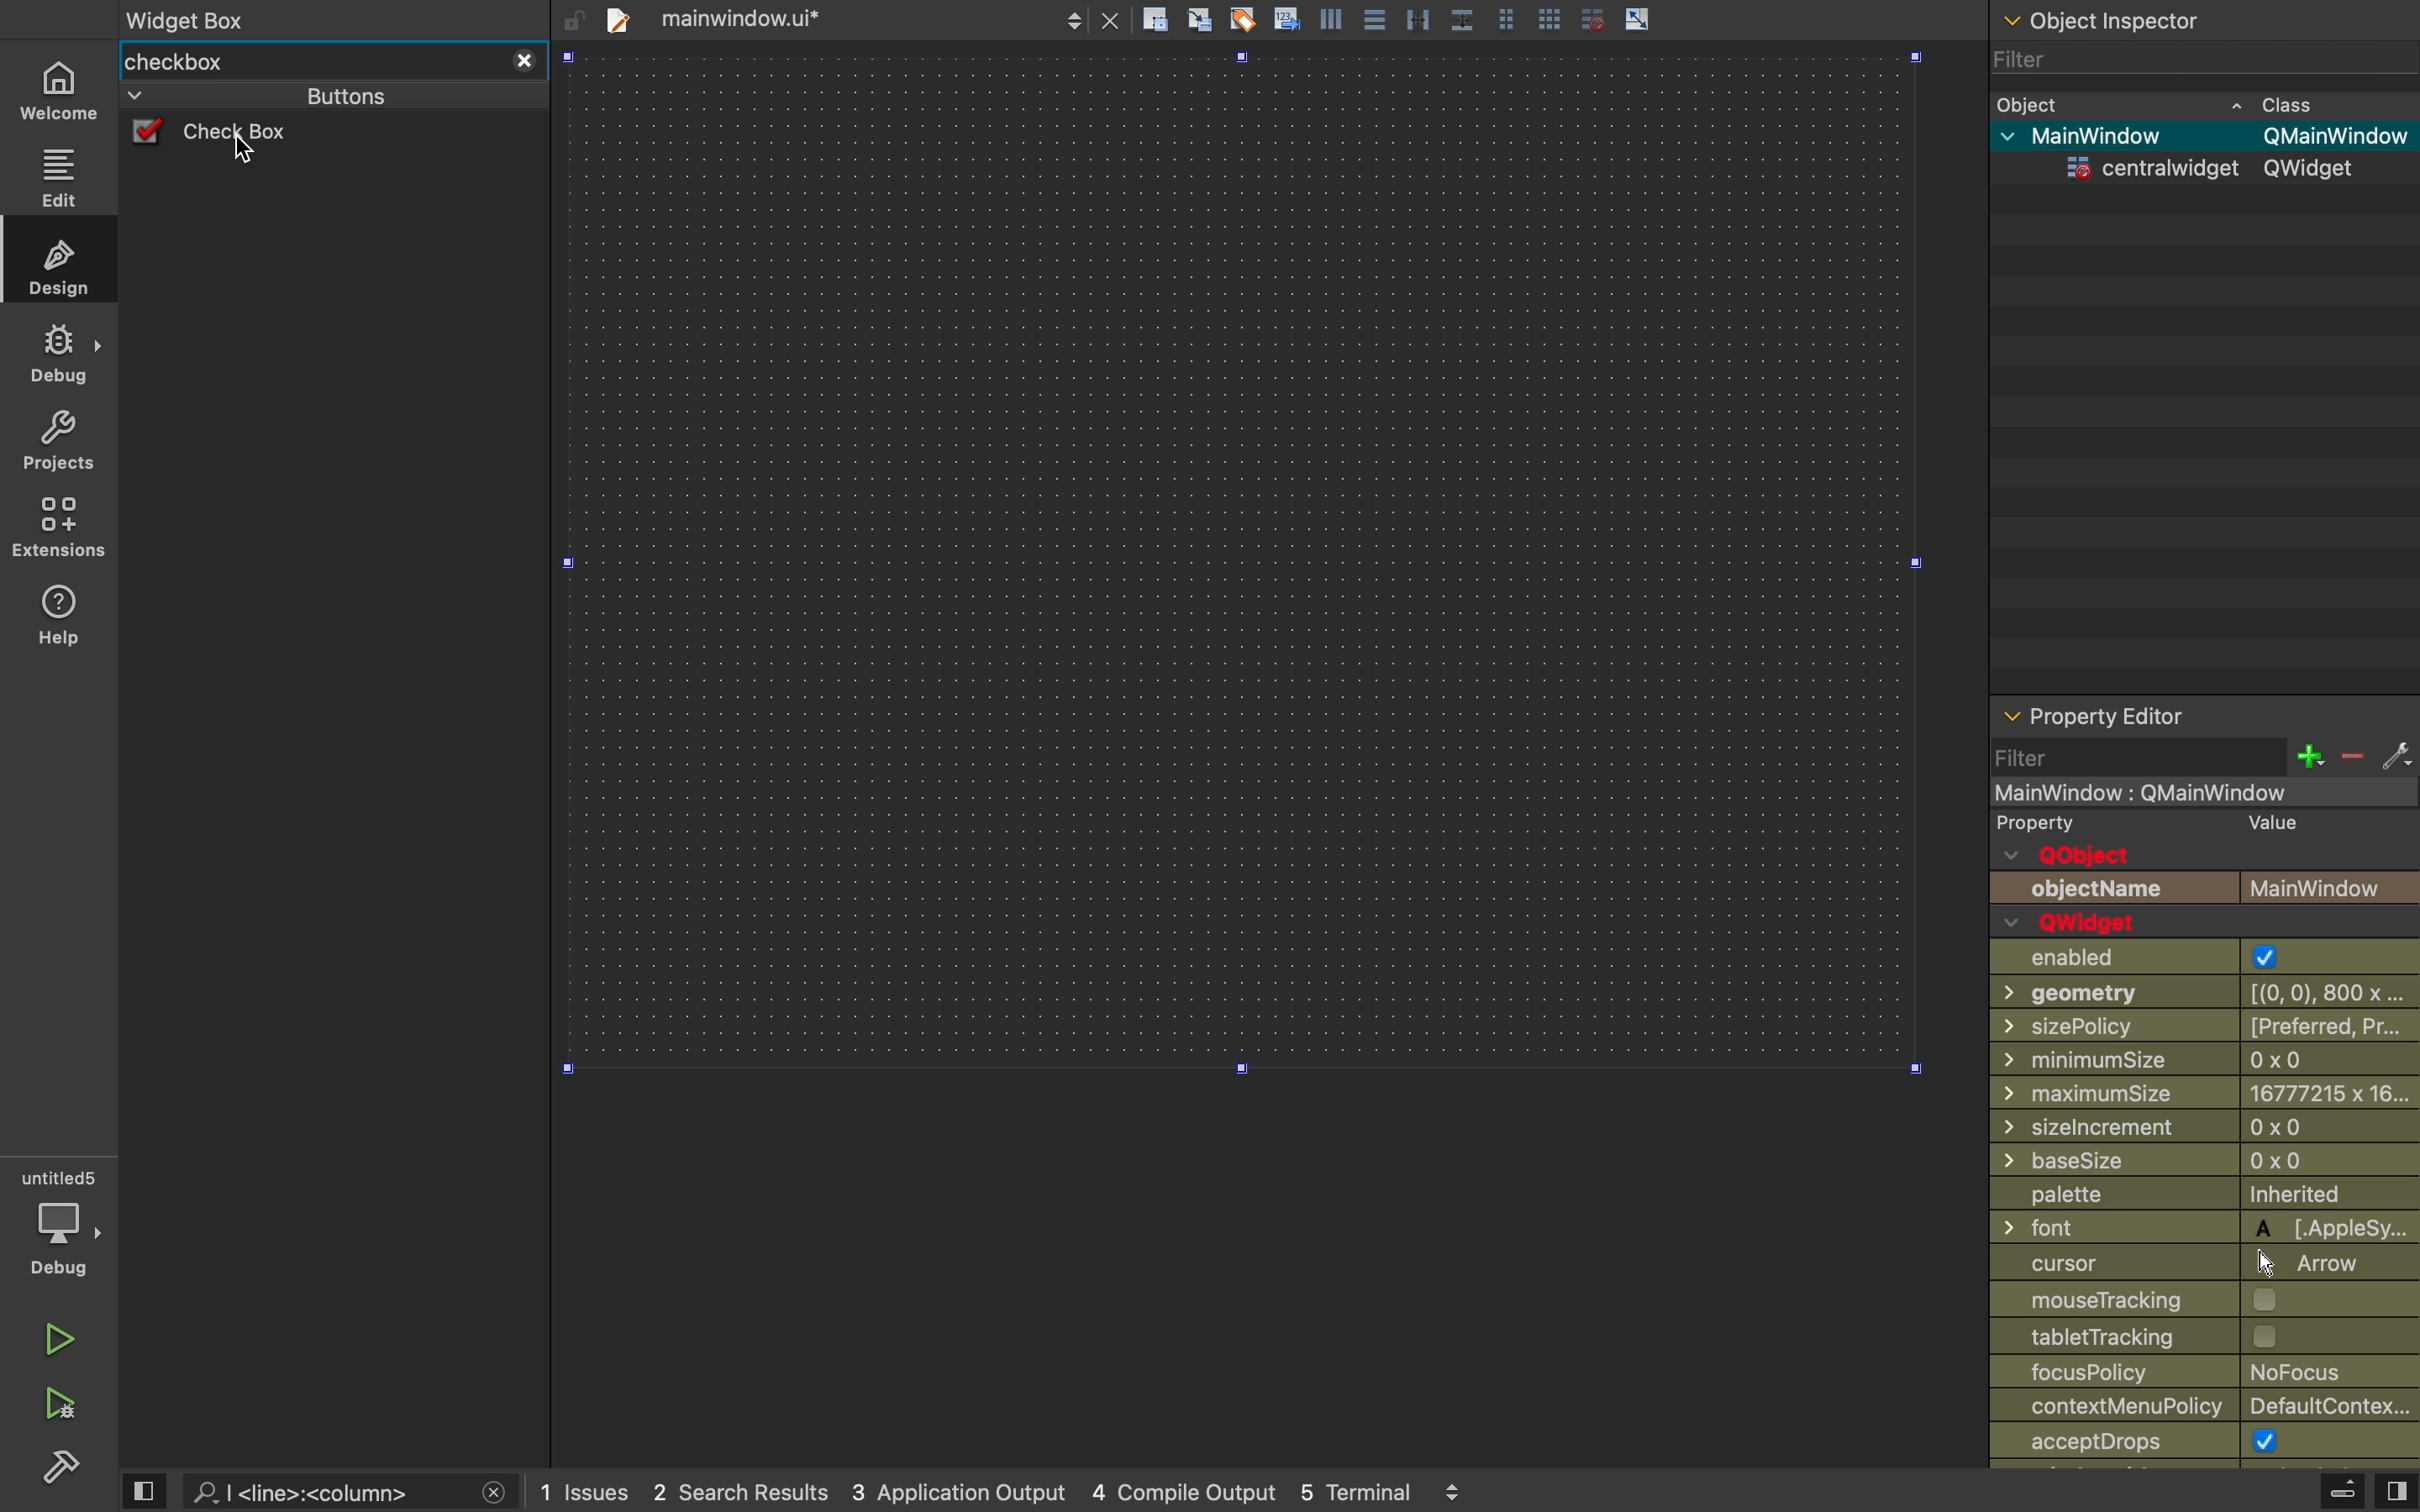 This screenshot has height=1512, width=2420. What do you see at coordinates (2188, 958) in the screenshot?
I see `enabled` at bounding box center [2188, 958].